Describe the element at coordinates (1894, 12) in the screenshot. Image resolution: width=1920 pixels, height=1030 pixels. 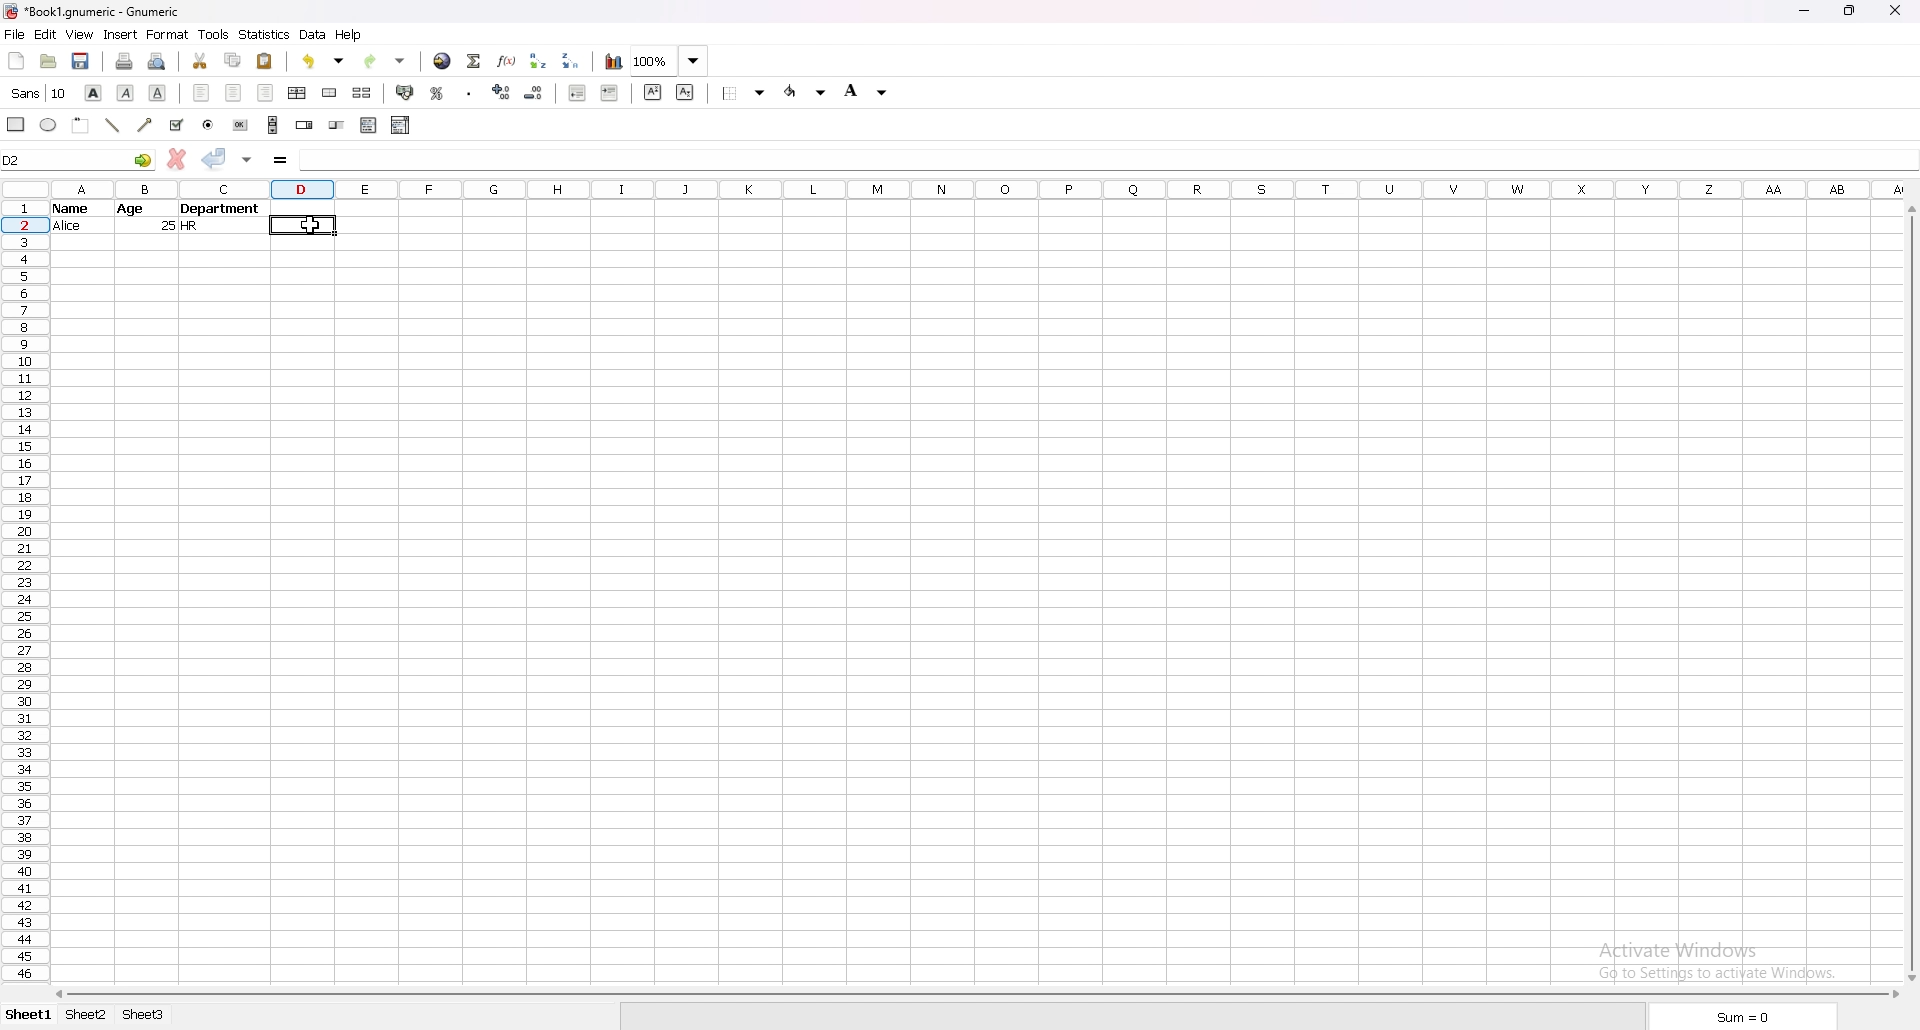
I see `close` at that location.